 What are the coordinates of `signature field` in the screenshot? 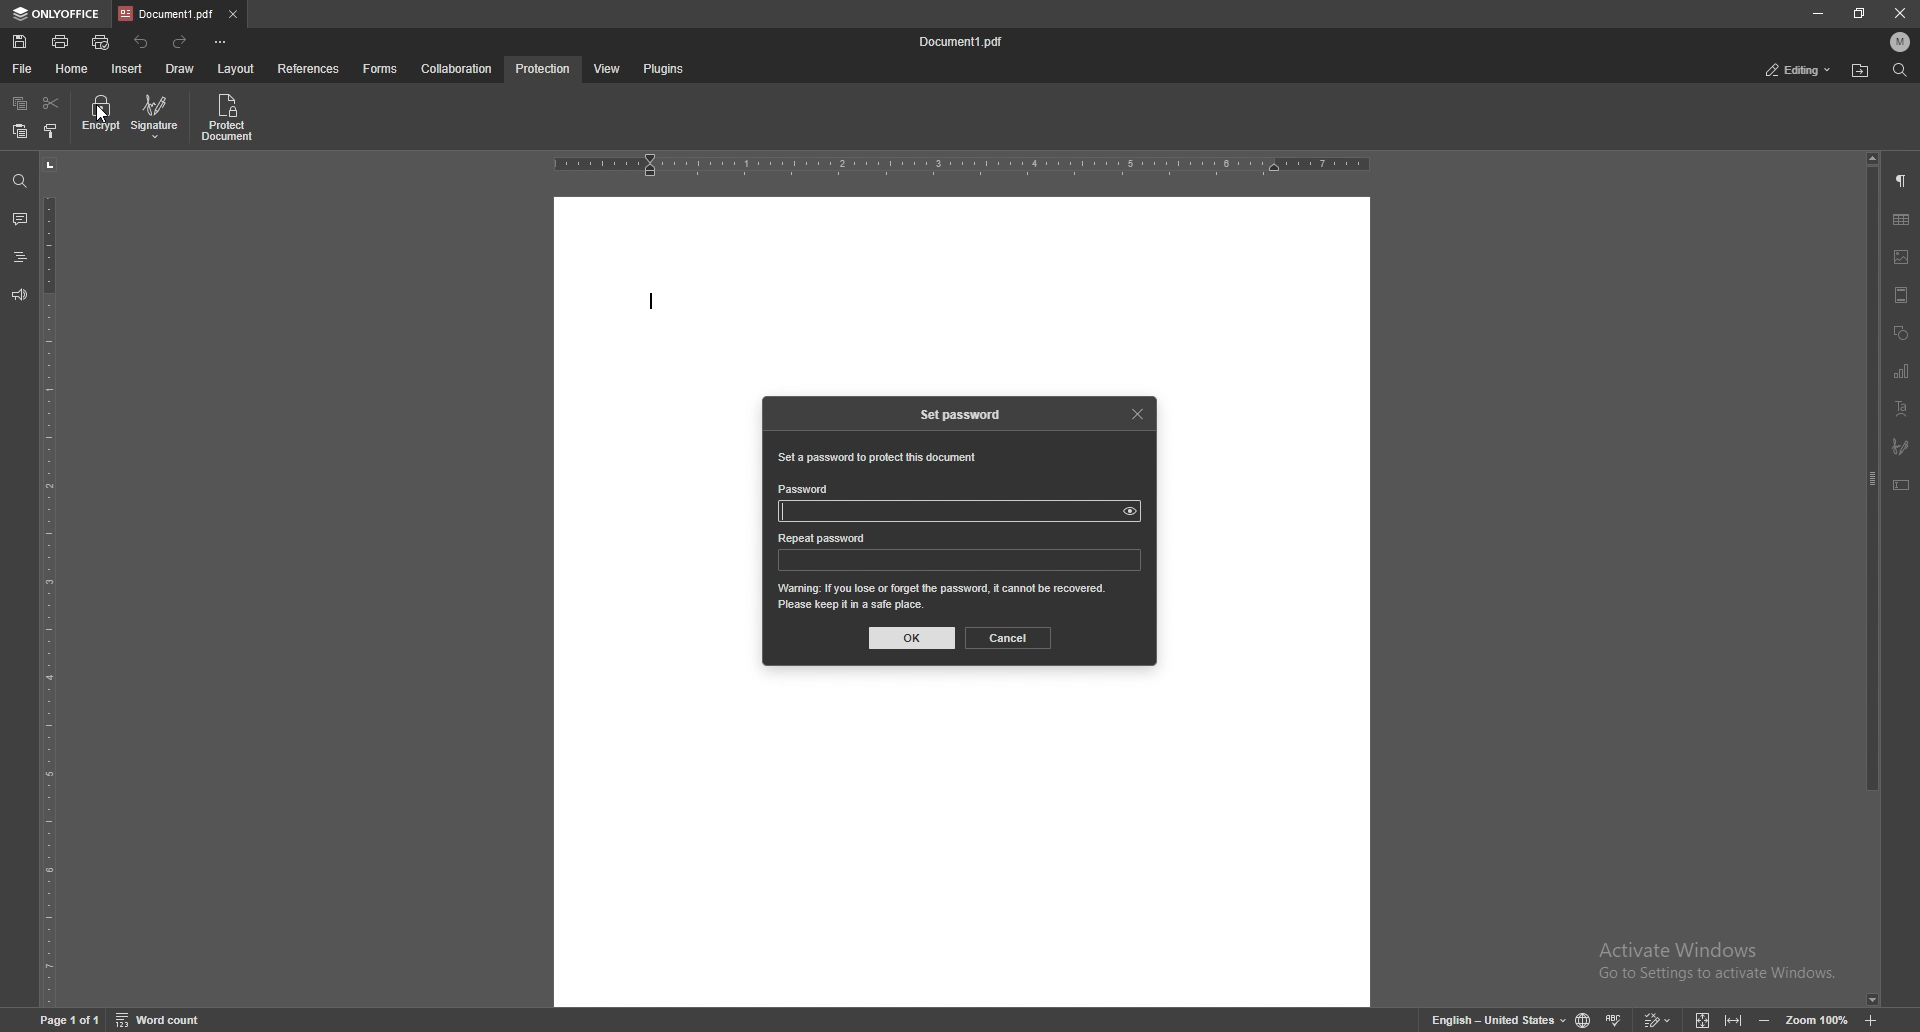 It's located at (1902, 445).